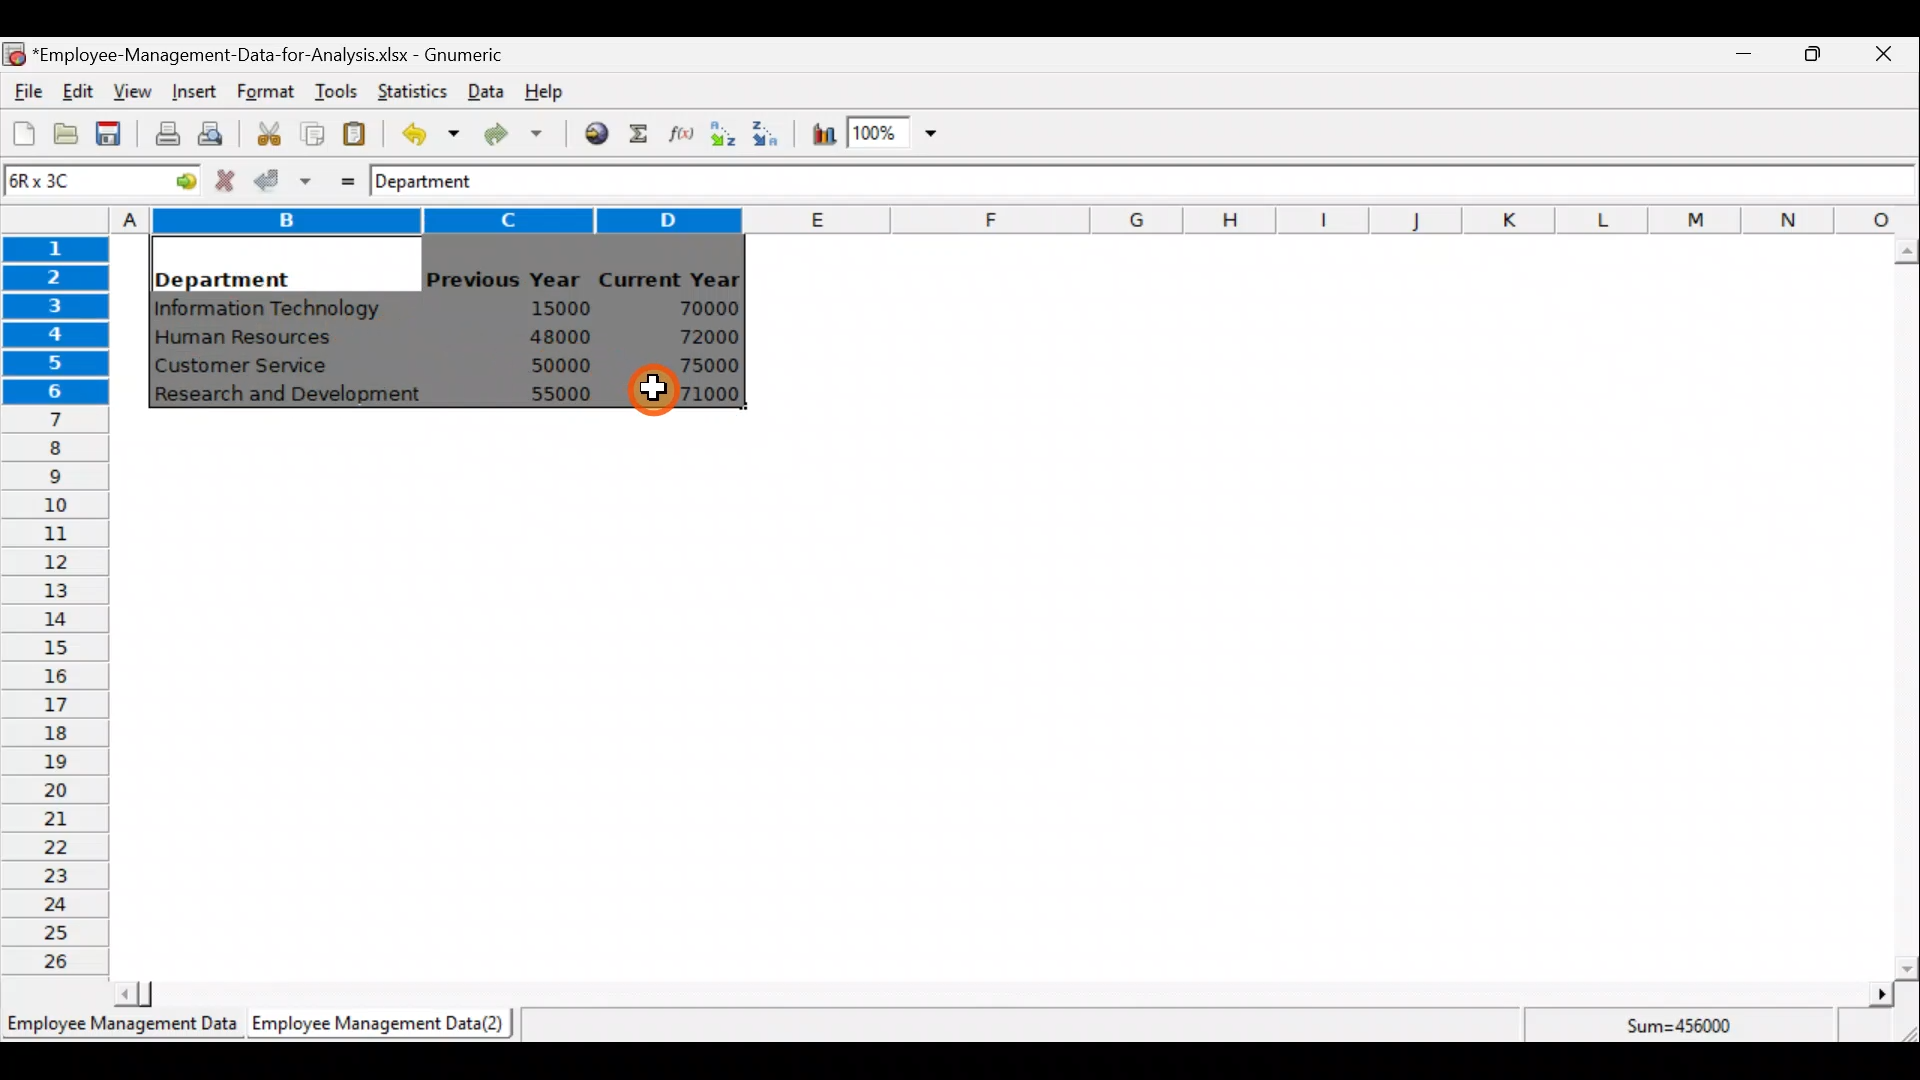  Describe the element at coordinates (130, 92) in the screenshot. I see `View` at that location.